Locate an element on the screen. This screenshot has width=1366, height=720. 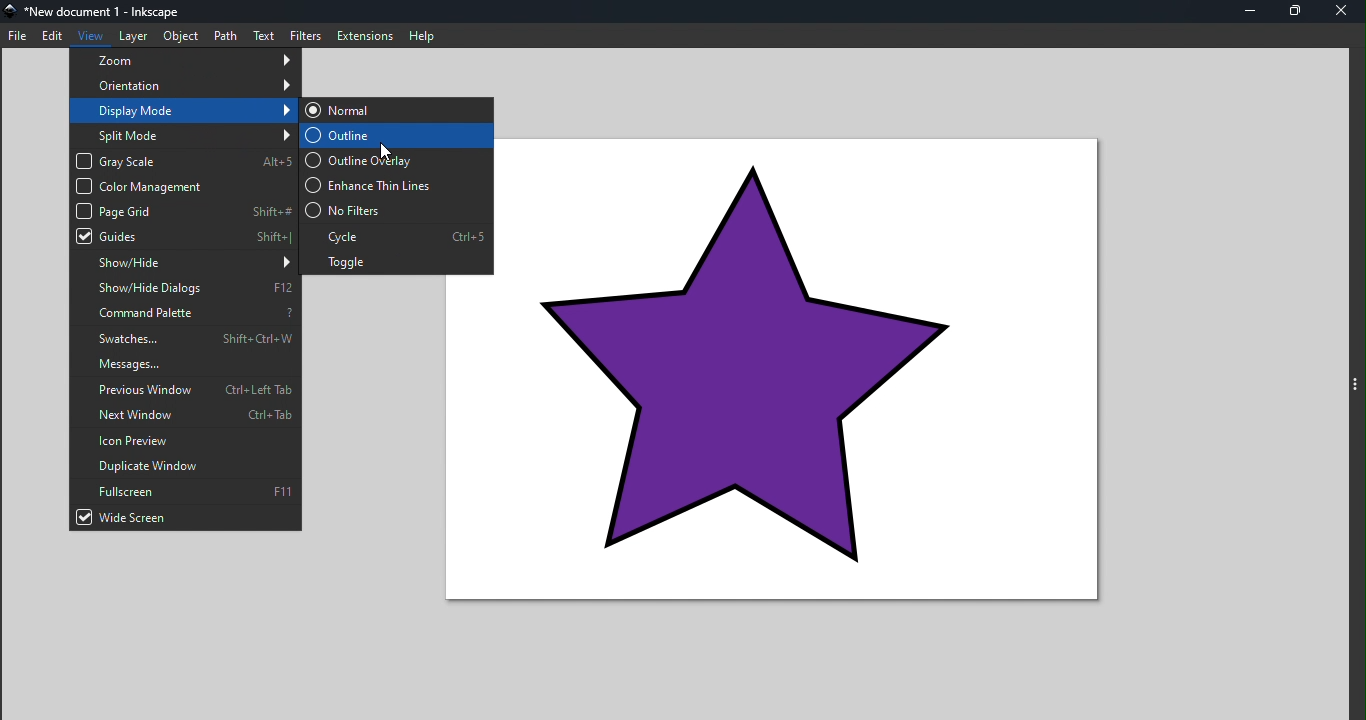
Maximize is located at coordinates (1303, 12).